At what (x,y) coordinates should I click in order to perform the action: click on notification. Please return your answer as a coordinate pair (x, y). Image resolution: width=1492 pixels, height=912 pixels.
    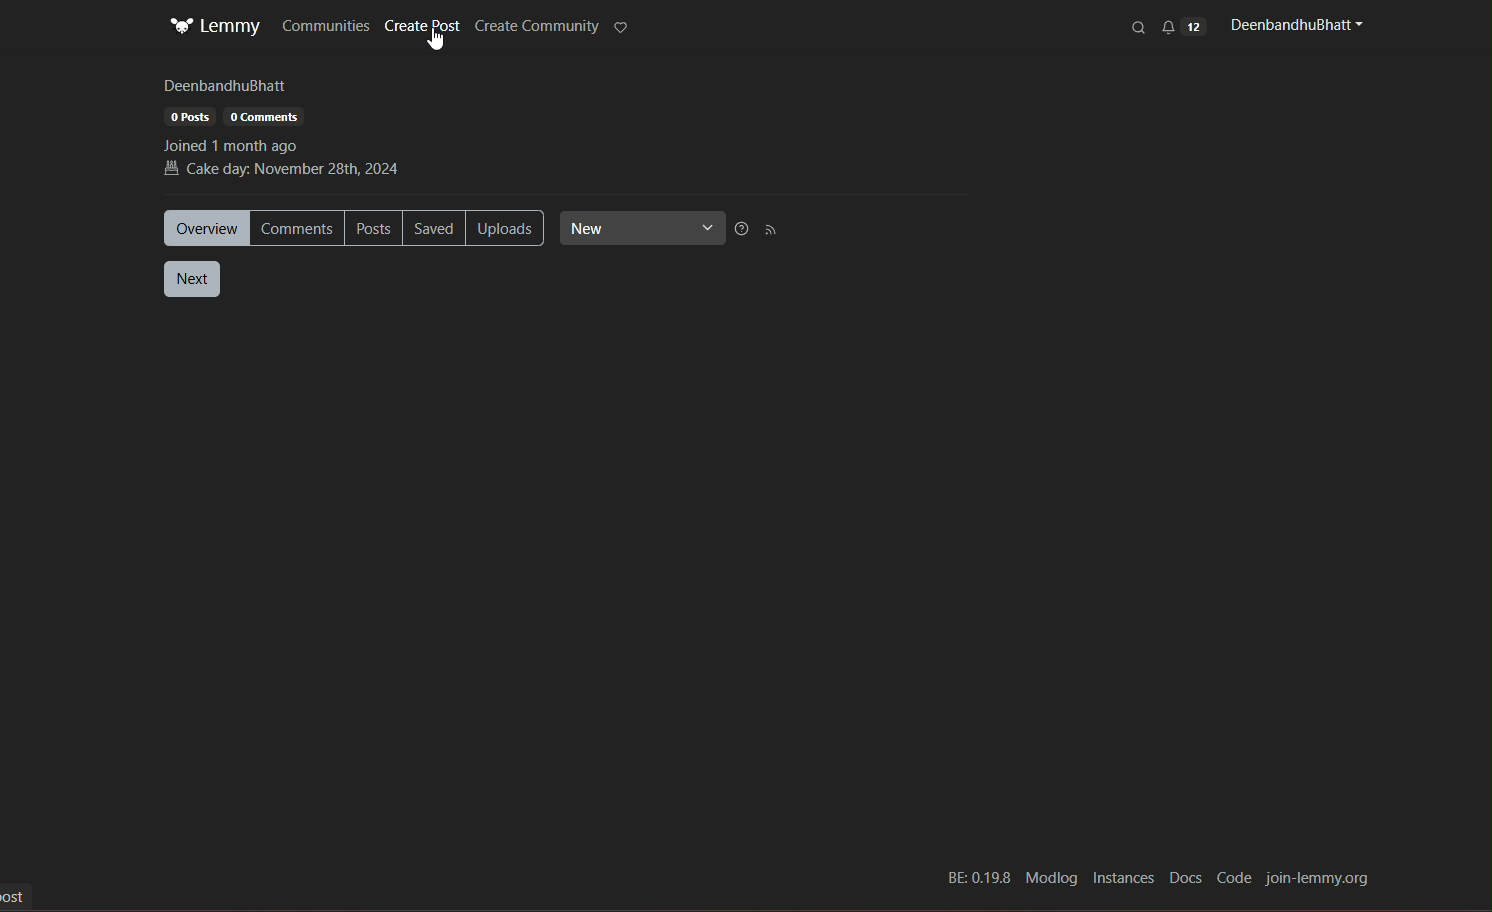
    Looking at the image, I should click on (1183, 26).